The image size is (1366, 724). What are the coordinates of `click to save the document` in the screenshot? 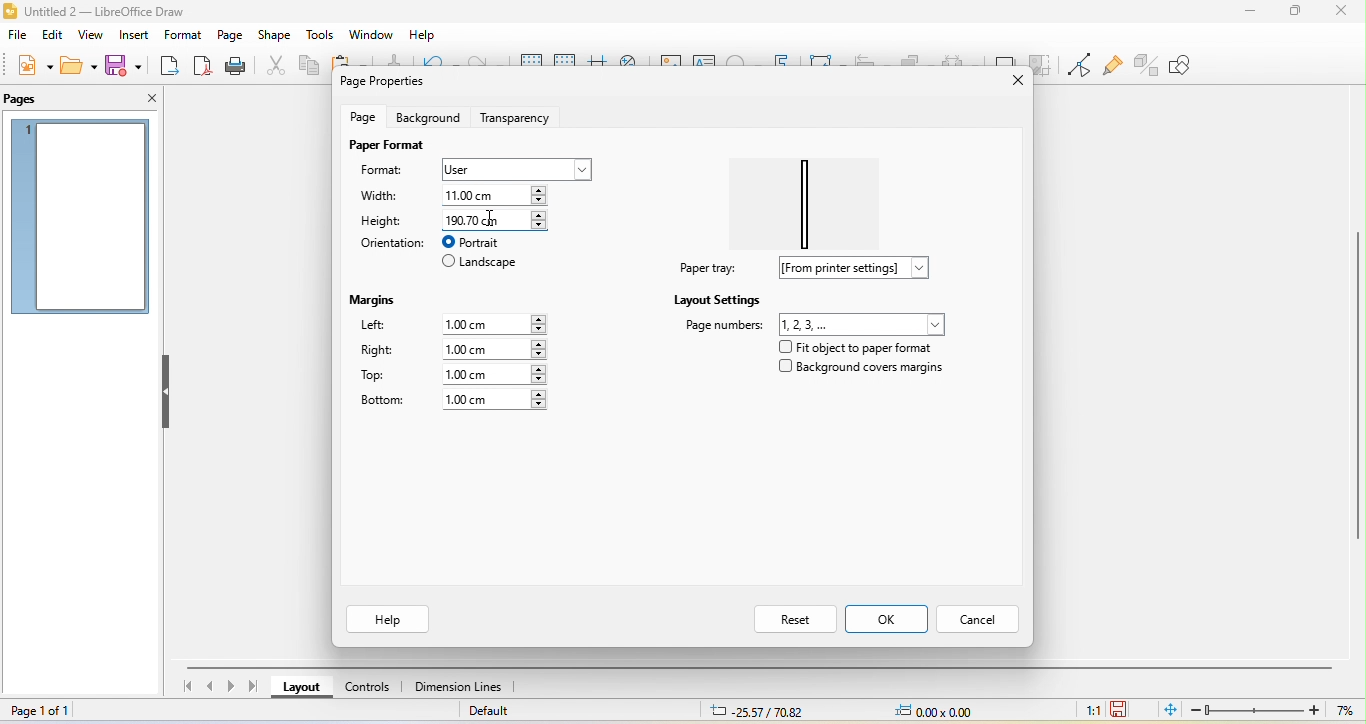 It's located at (1120, 708).